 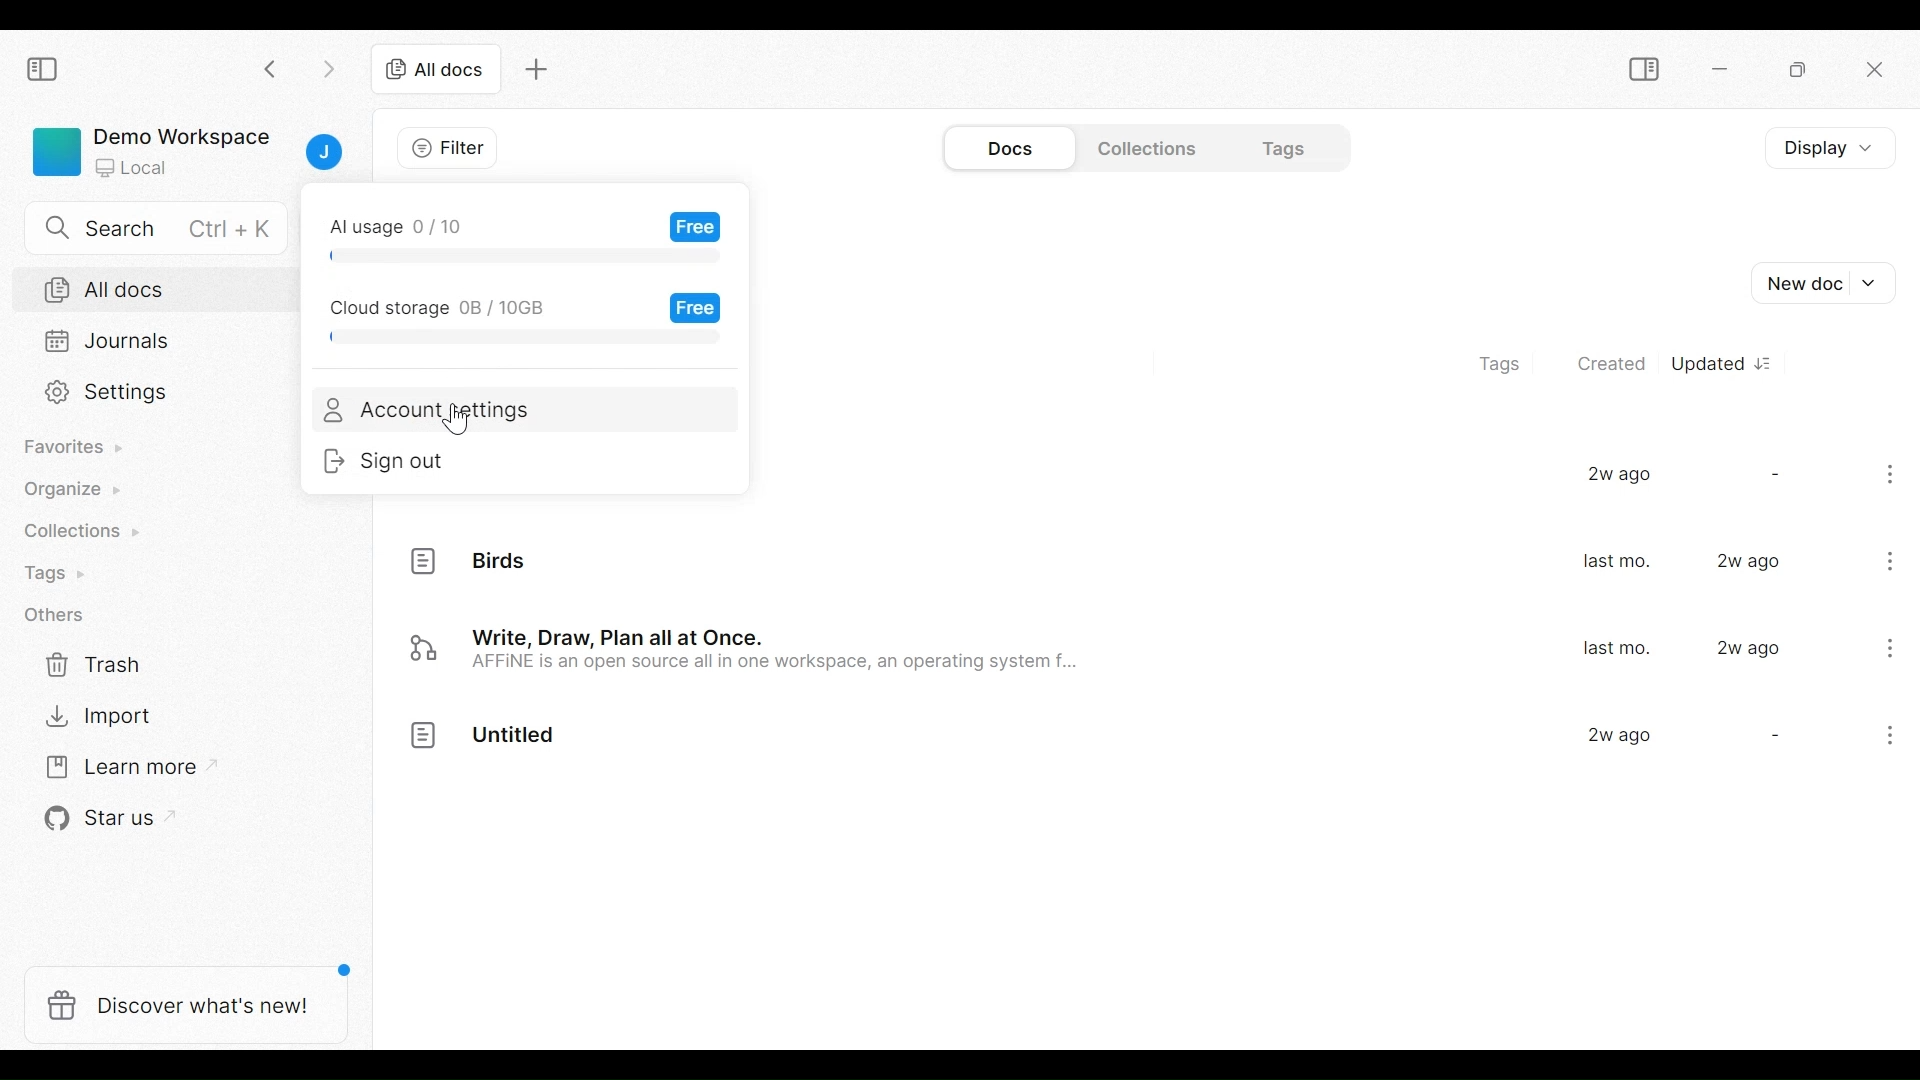 What do you see at coordinates (1620, 476) in the screenshot?
I see `2w ago` at bounding box center [1620, 476].